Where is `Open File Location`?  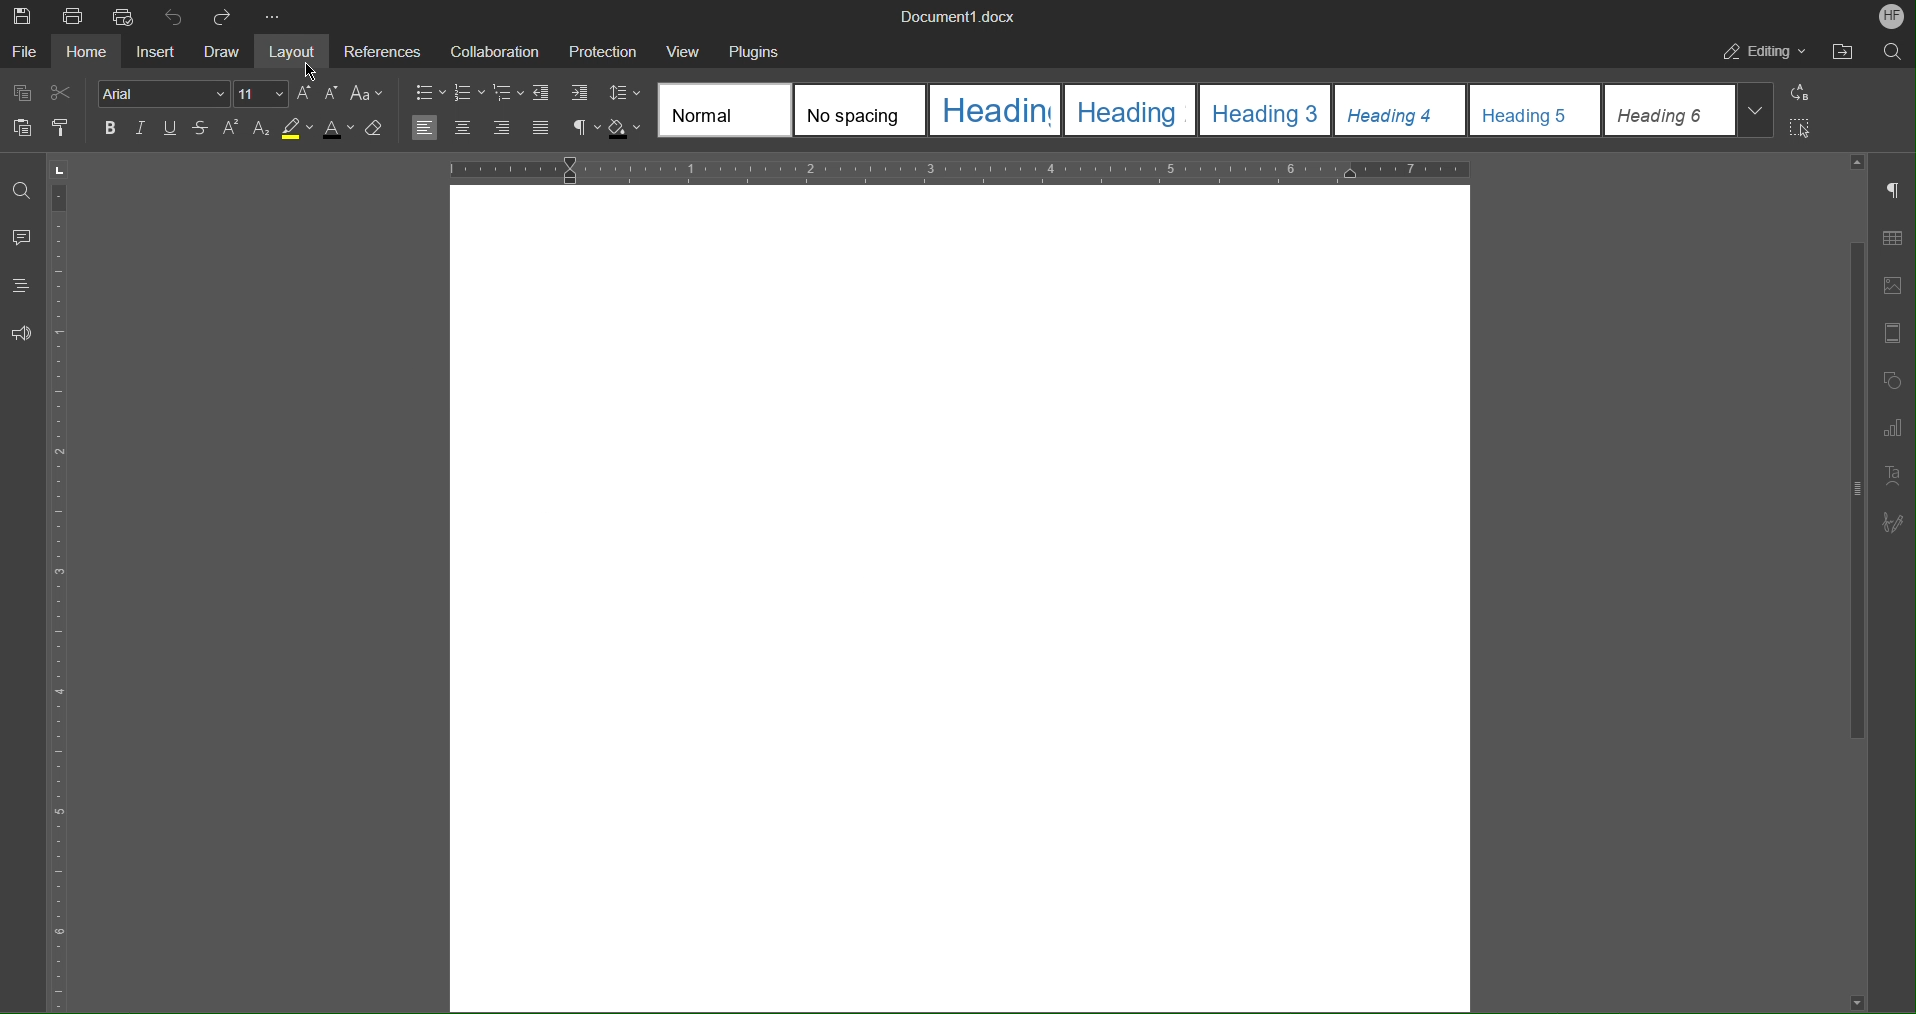
Open File Location is located at coordinates (1838, 52).